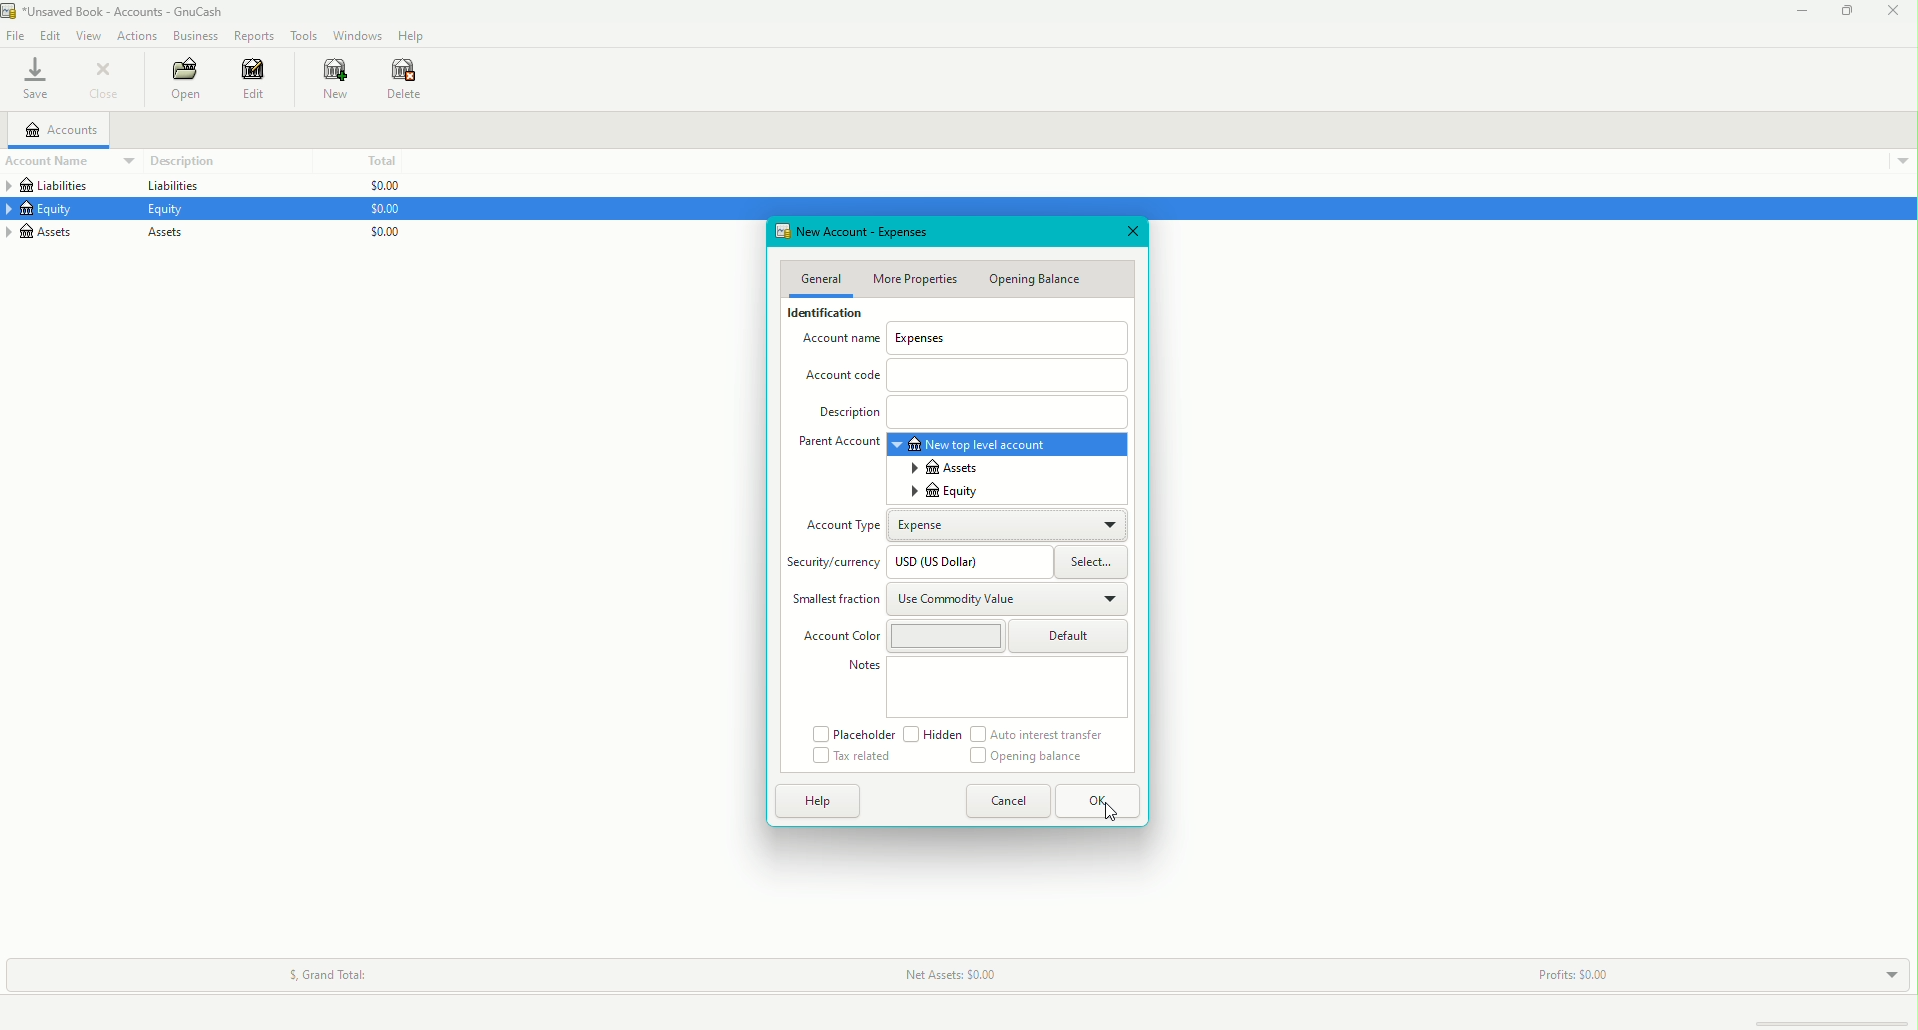 This screenshot has height=1030, width=1918. Describe the element at coordinates (825, 311) in the screenshot. I see `Identification` at that location.